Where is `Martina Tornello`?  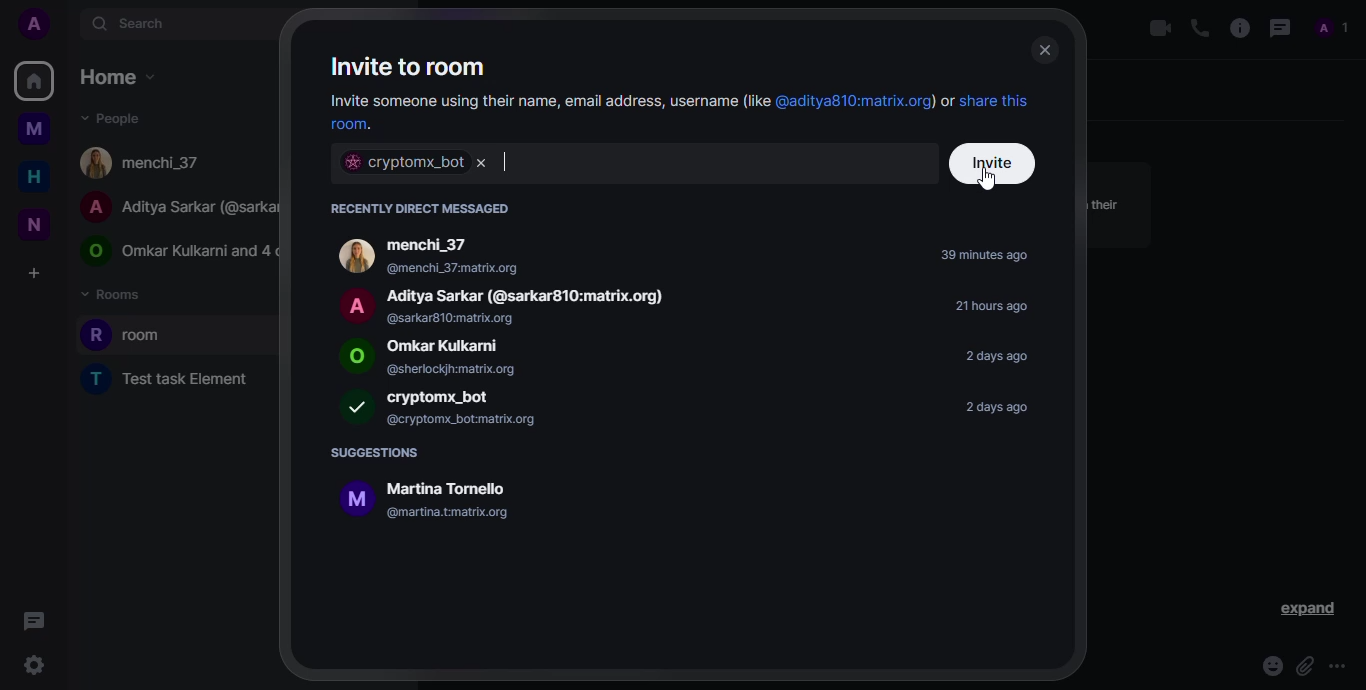 Martina Tornello is located at coordinates (465, 484).